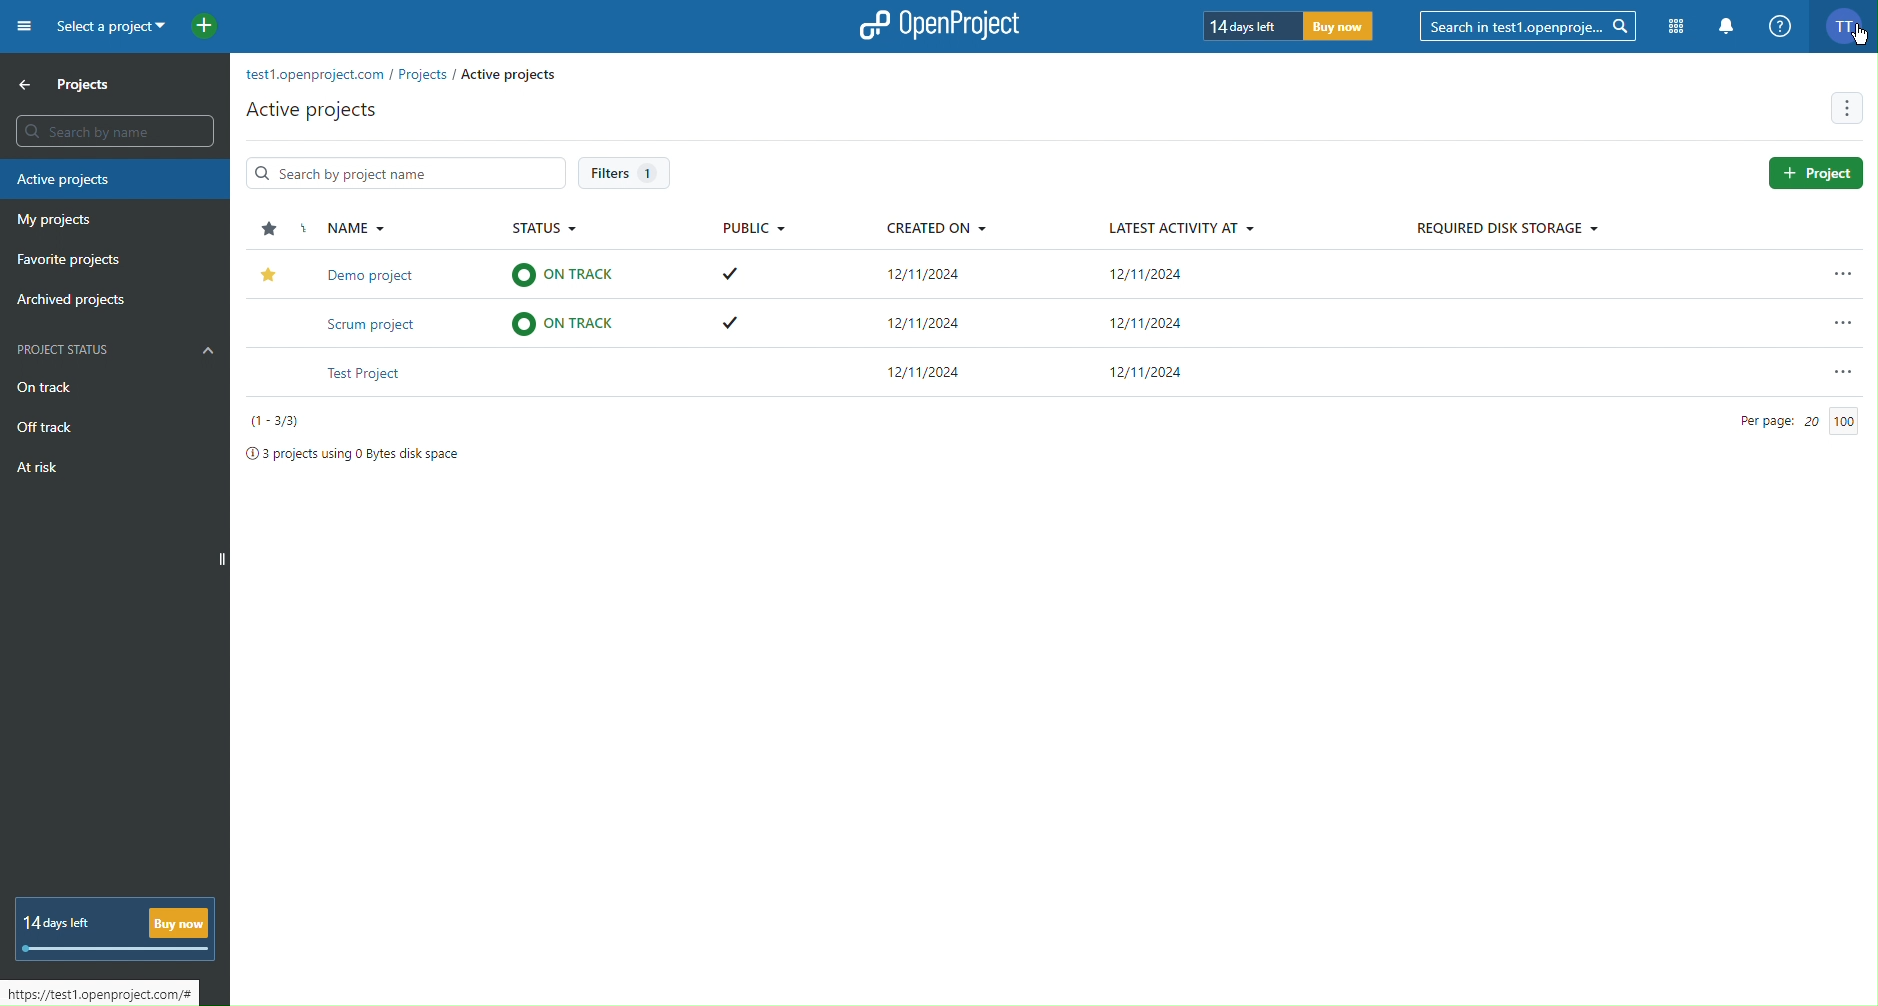 The image size is (1878, 1006). I want to click on Cursor , so click(1859, 40).